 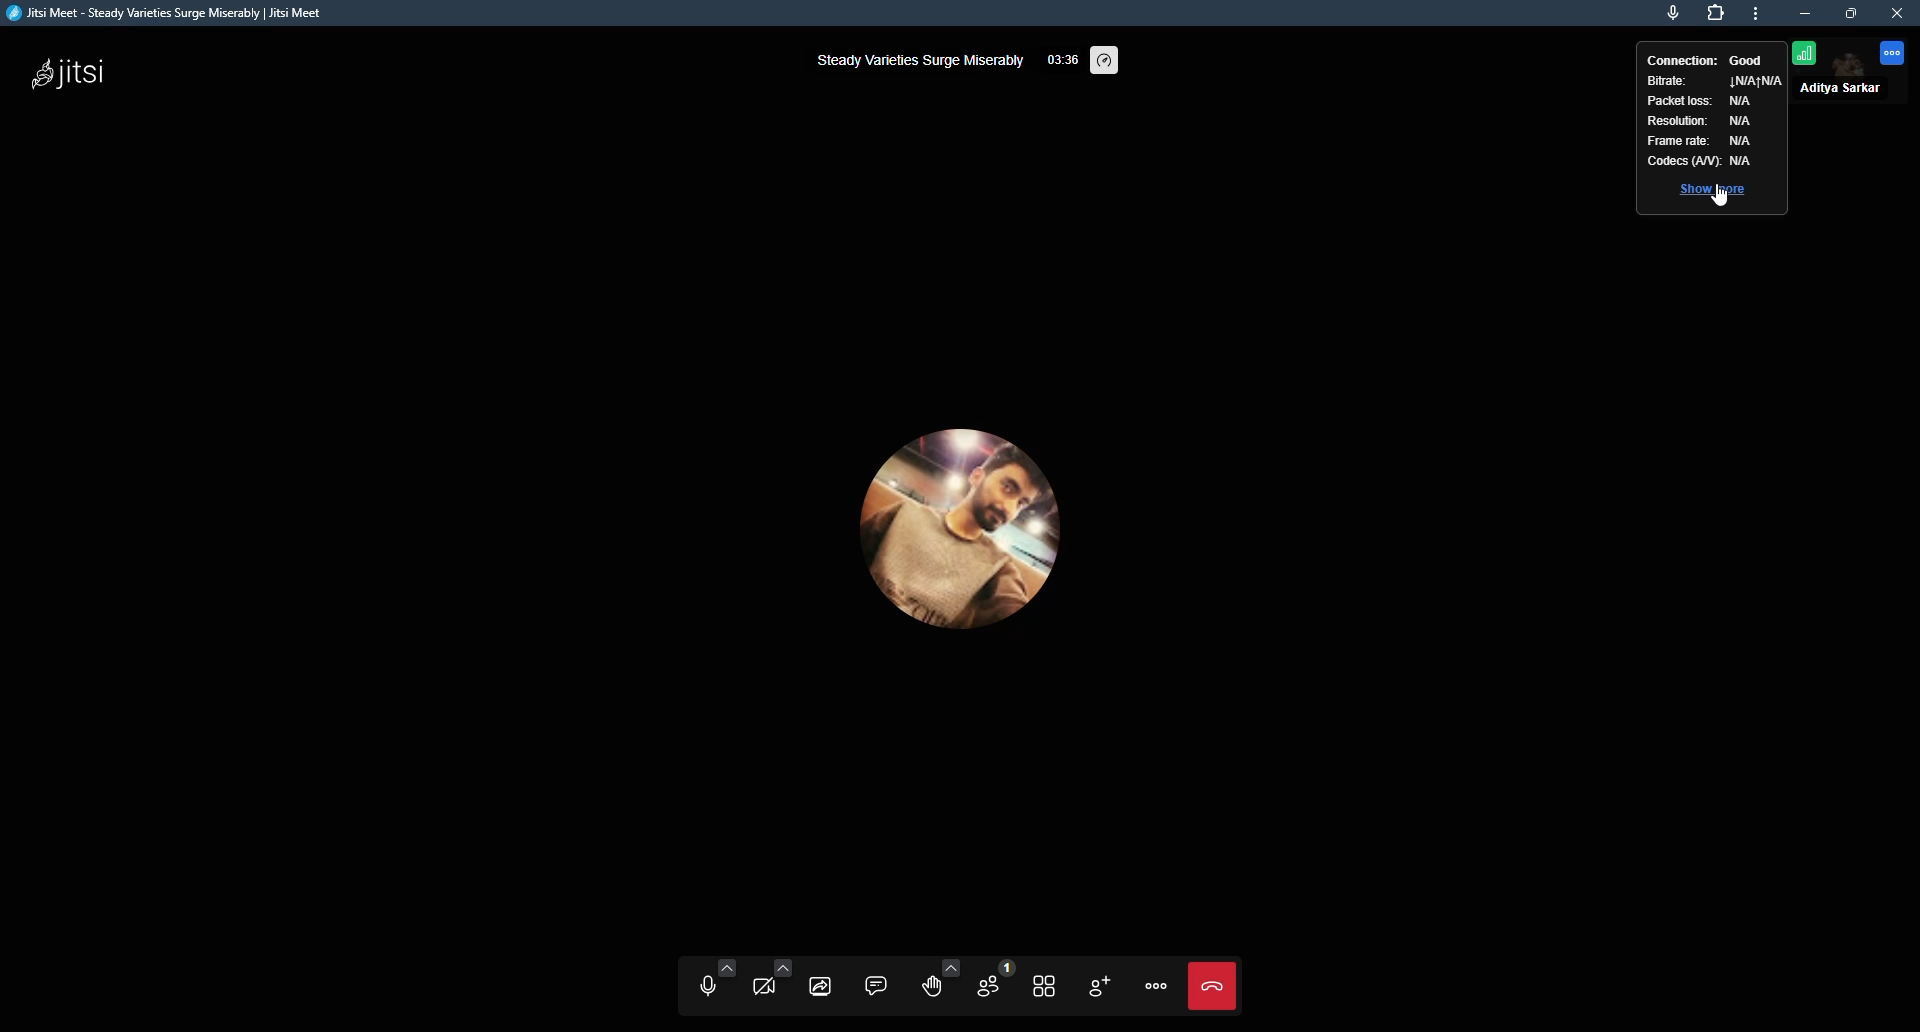 What do you see at coordinates (1107, 60) in the screenshot?
I see `performance setting` at bounding box center [1107, 60].